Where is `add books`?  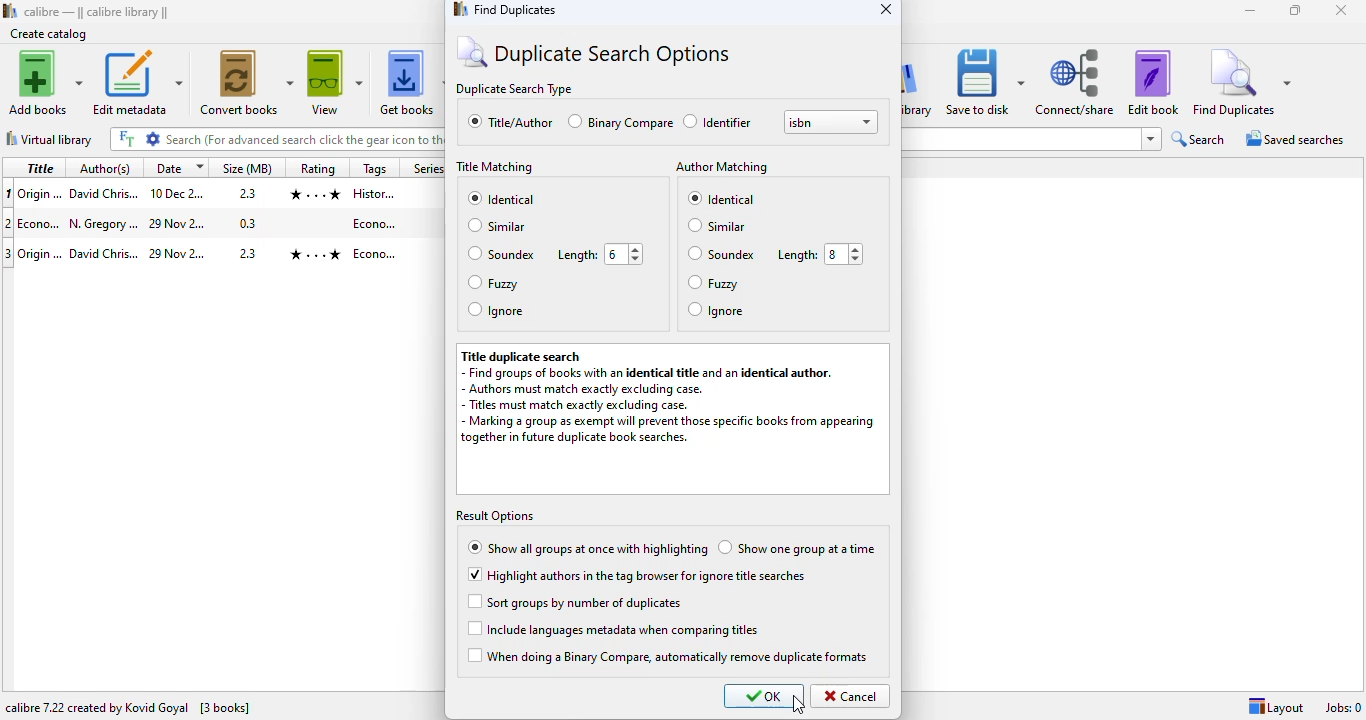 add books is located at coordinates (46, 82).